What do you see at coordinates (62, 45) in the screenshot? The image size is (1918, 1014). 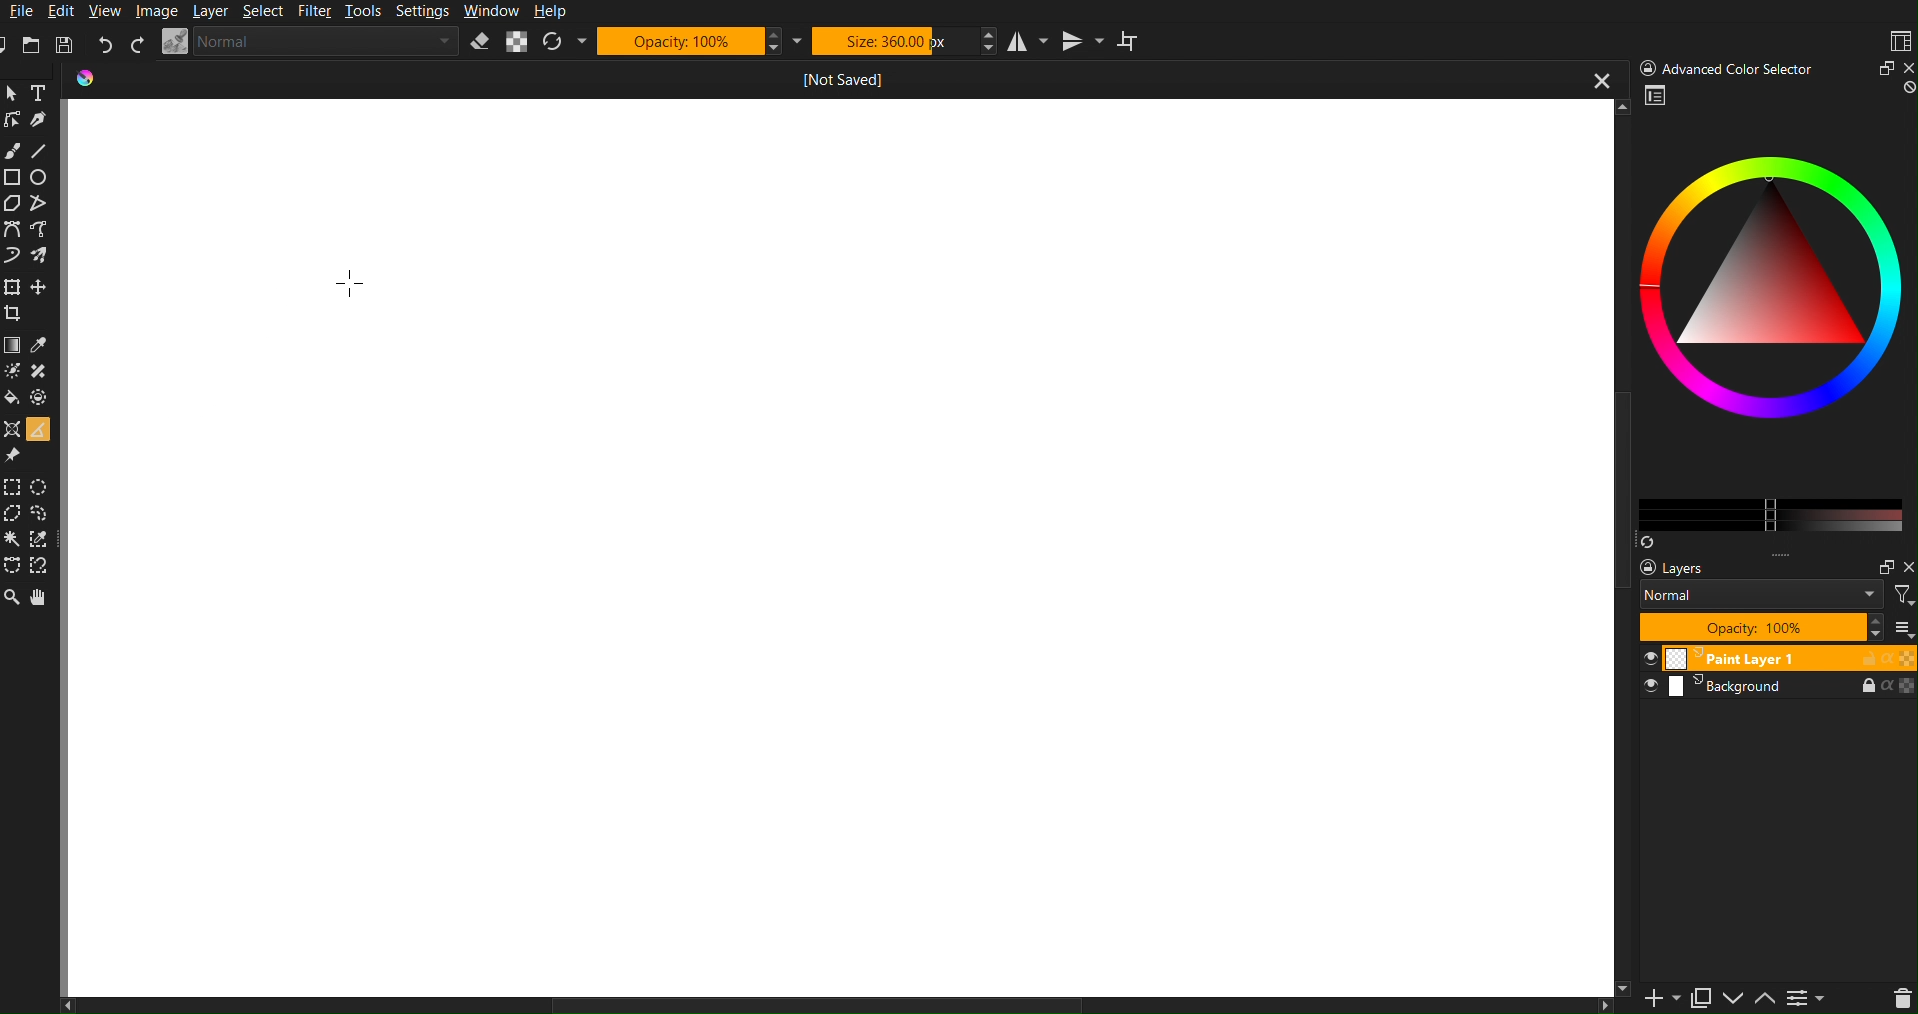 I see `Save` at bounding box center [62, 45].